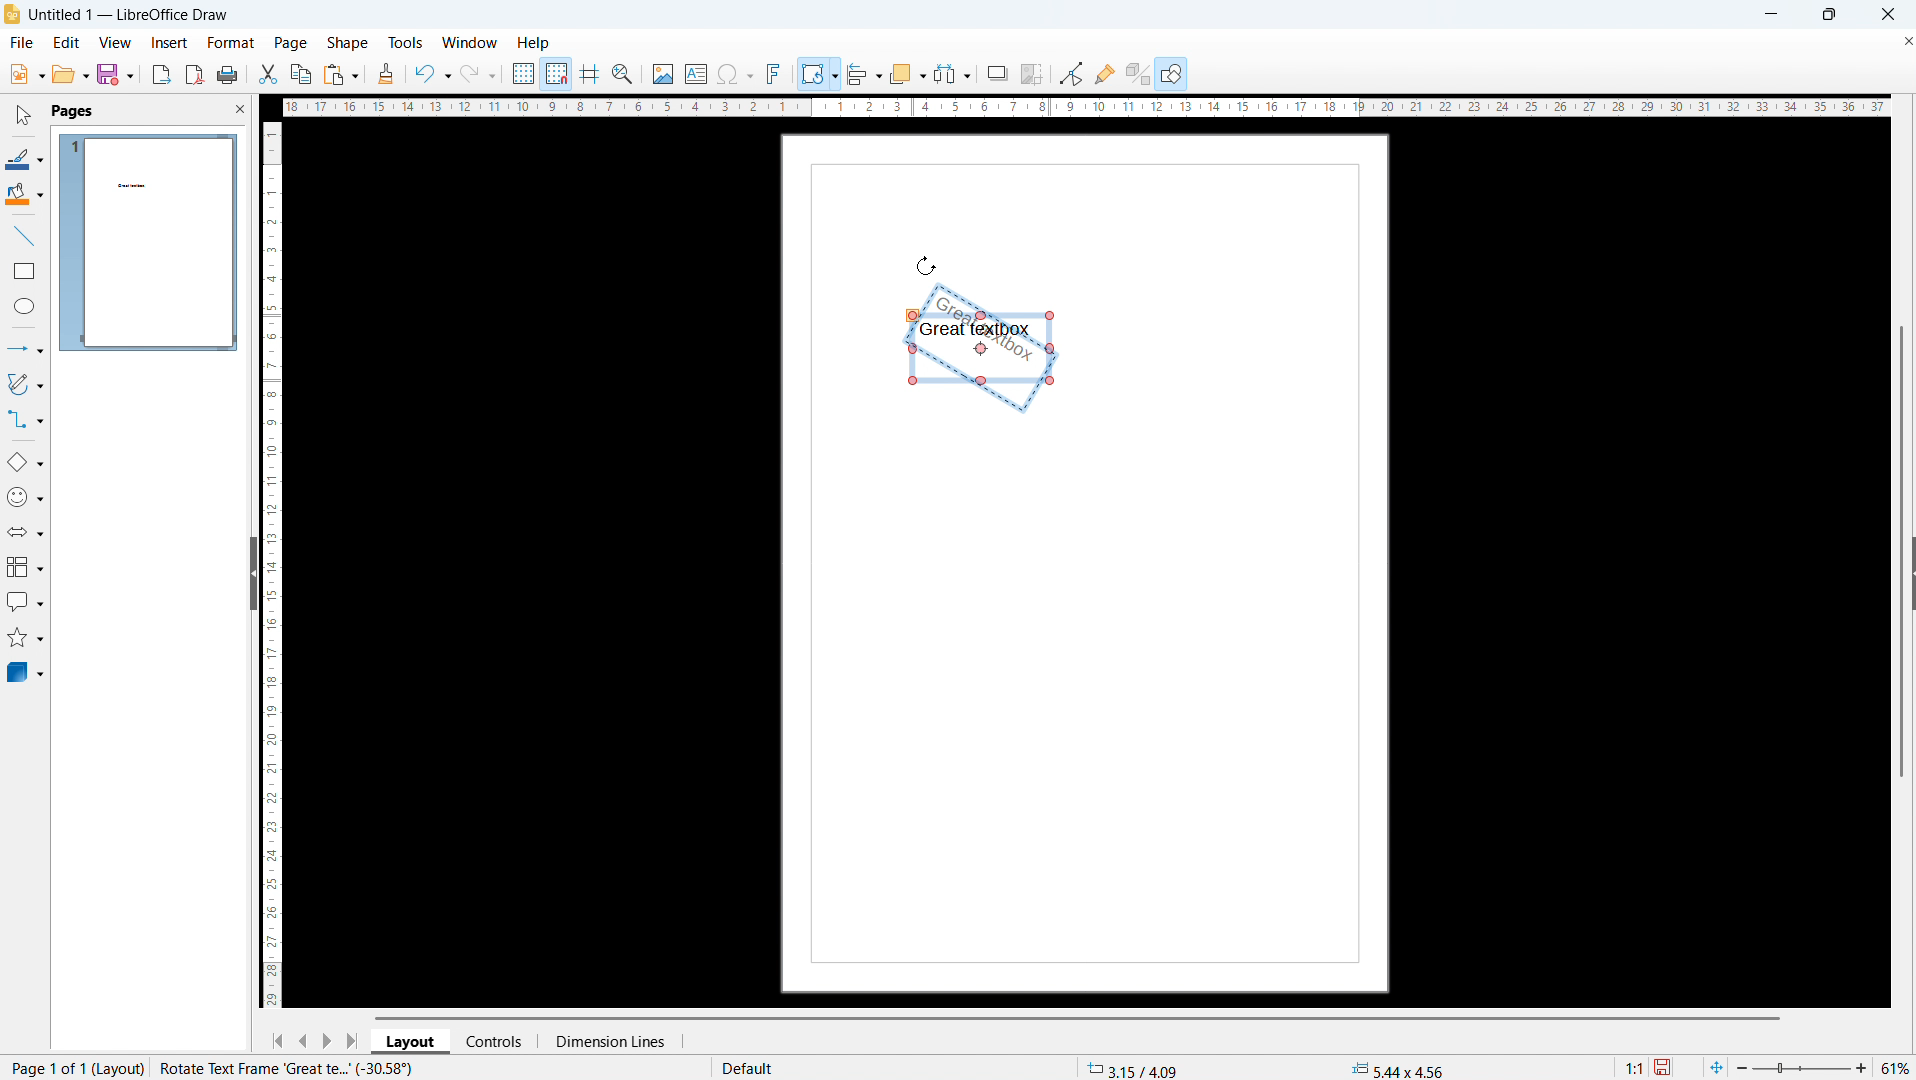 This screenshot has width=1916, height=1080. What do you see at coordinates (24, 308) in the screenshot?
I see `ellipse` at bounding box center [24, 308].